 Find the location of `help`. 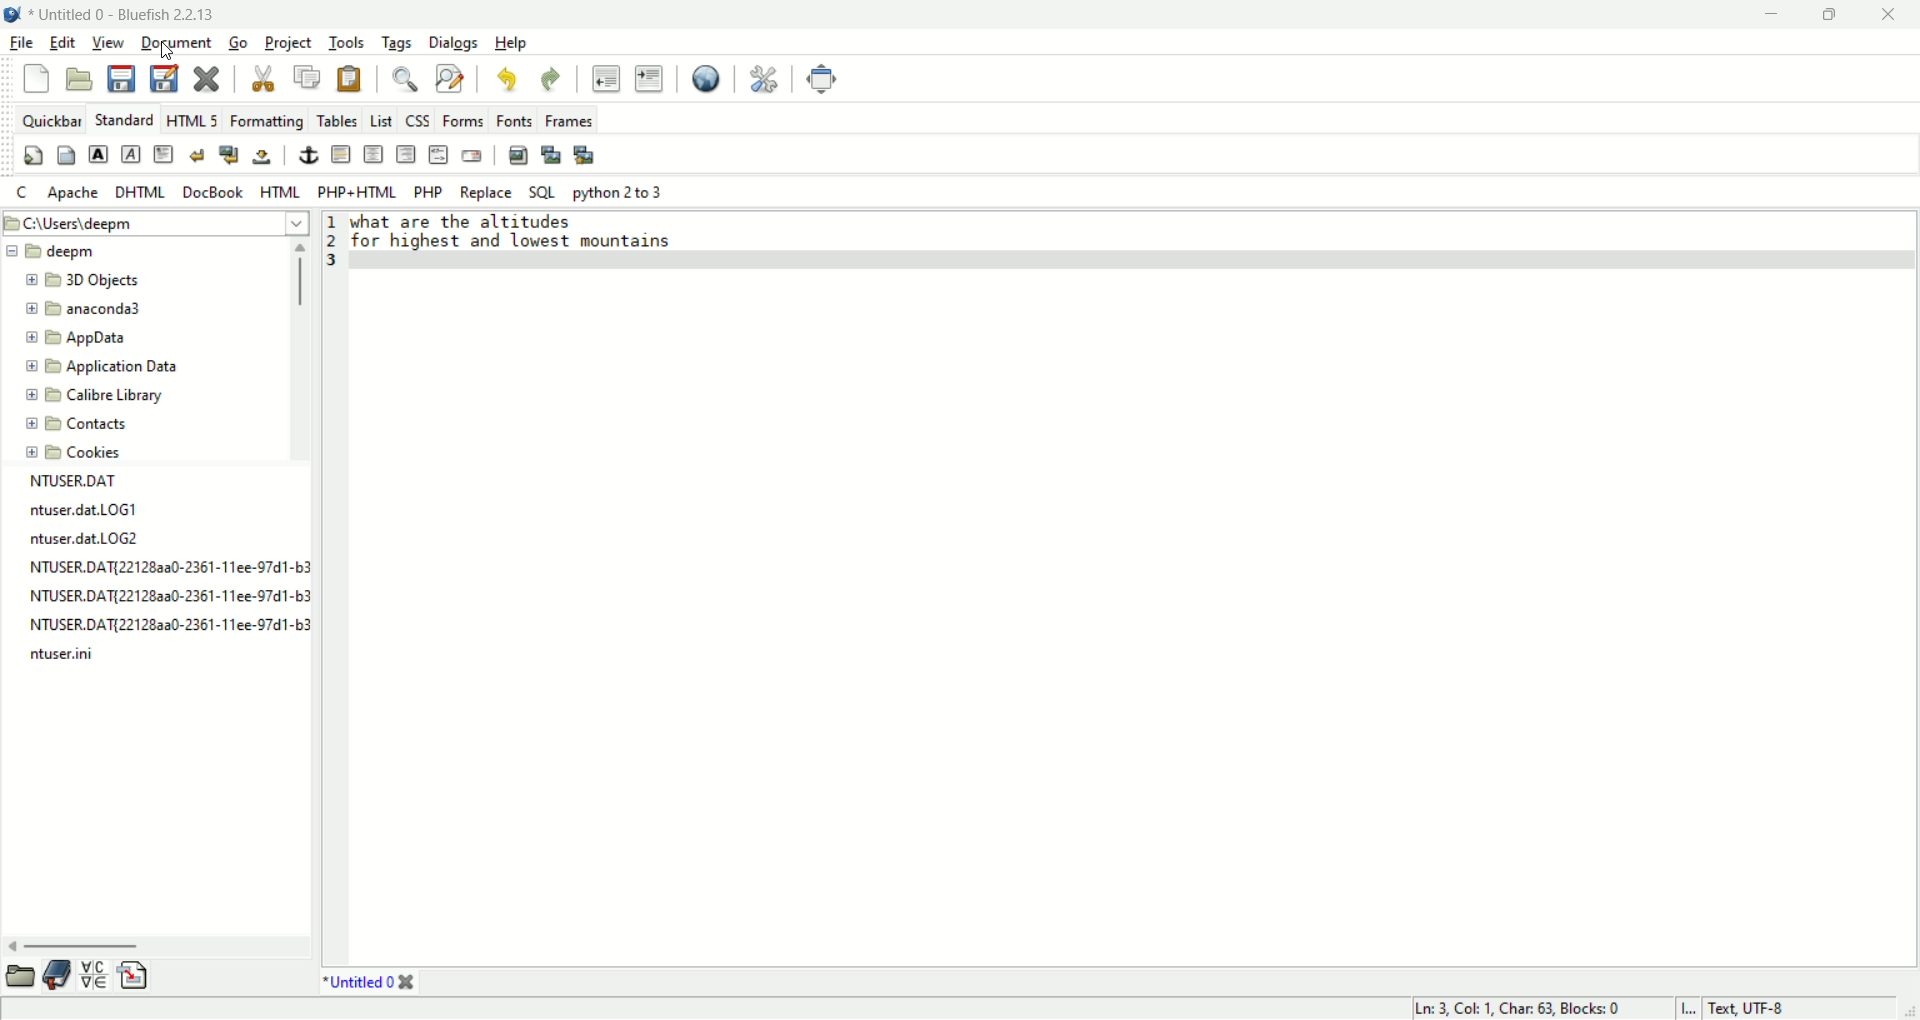

help is located at coordinates (511, 45).